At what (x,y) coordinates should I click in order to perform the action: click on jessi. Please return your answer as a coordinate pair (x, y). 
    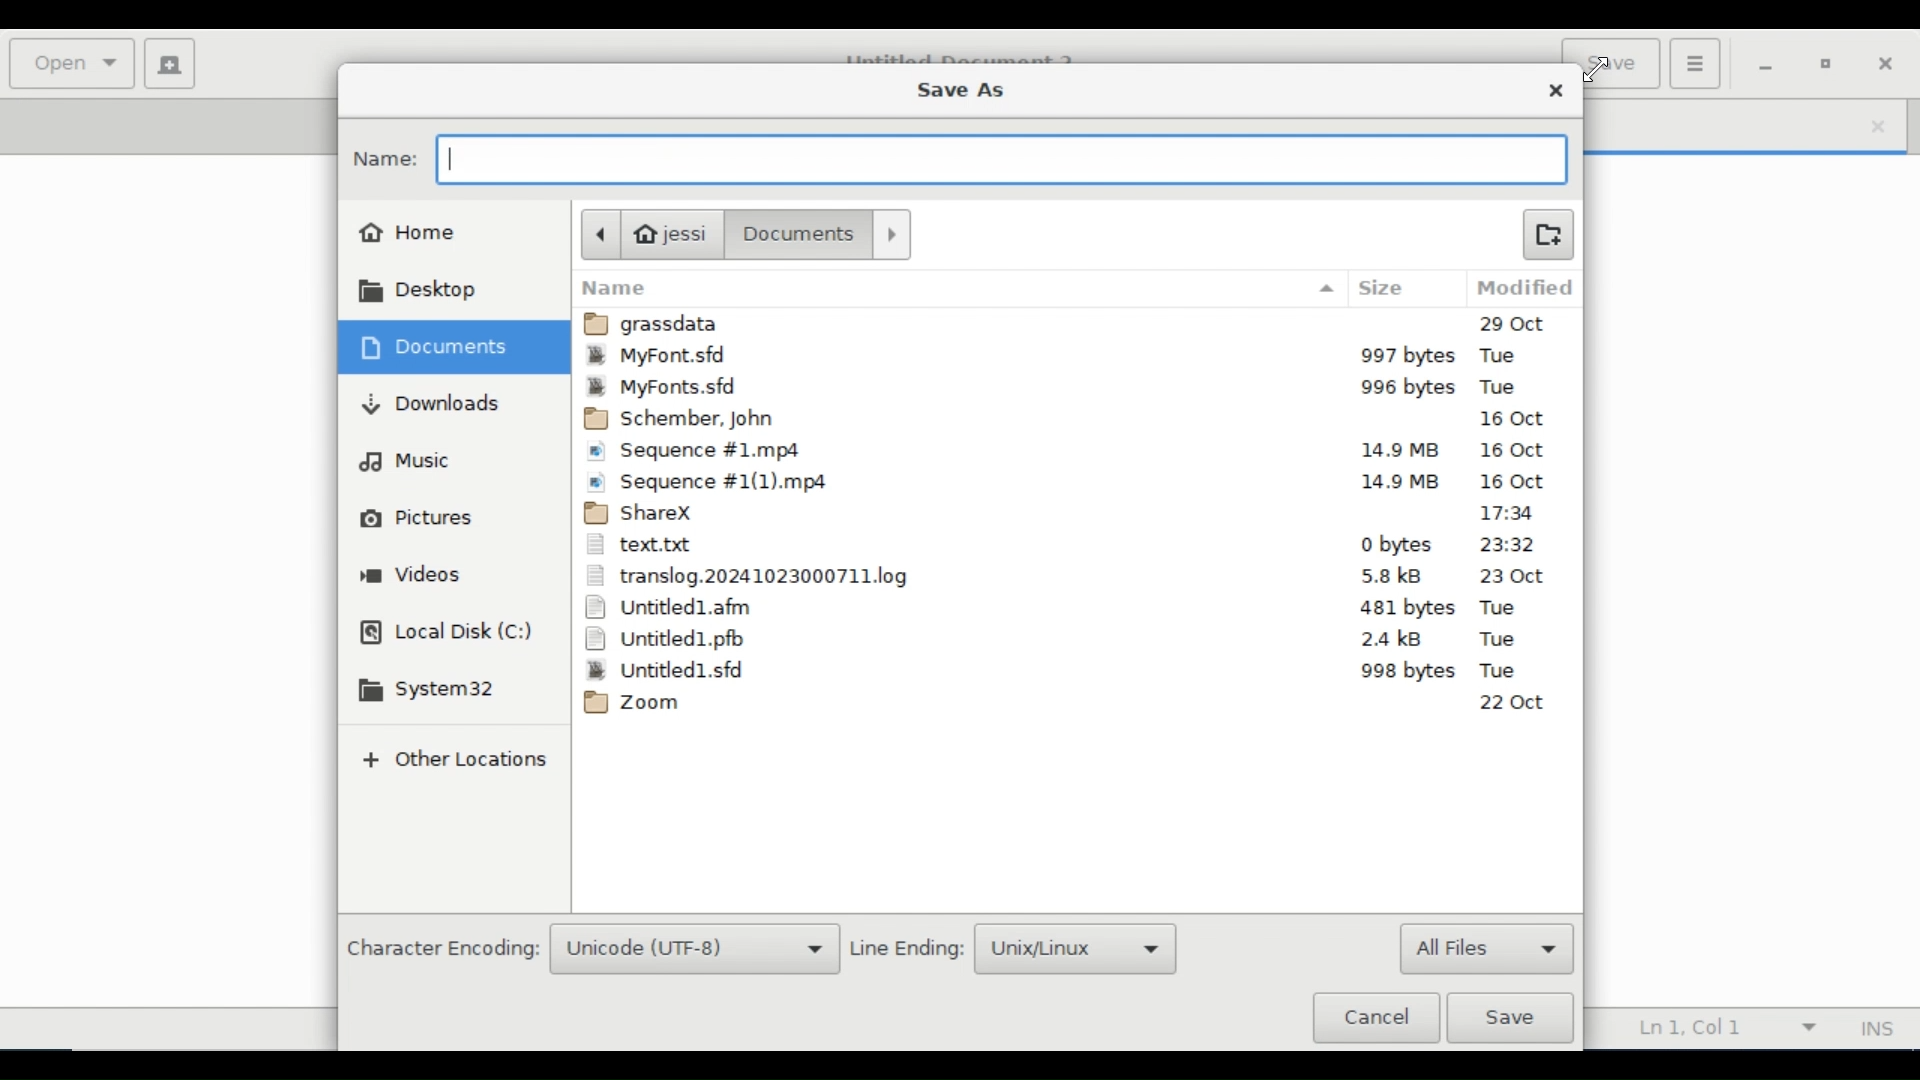
    Looking at the image, I should click on (675, 234).